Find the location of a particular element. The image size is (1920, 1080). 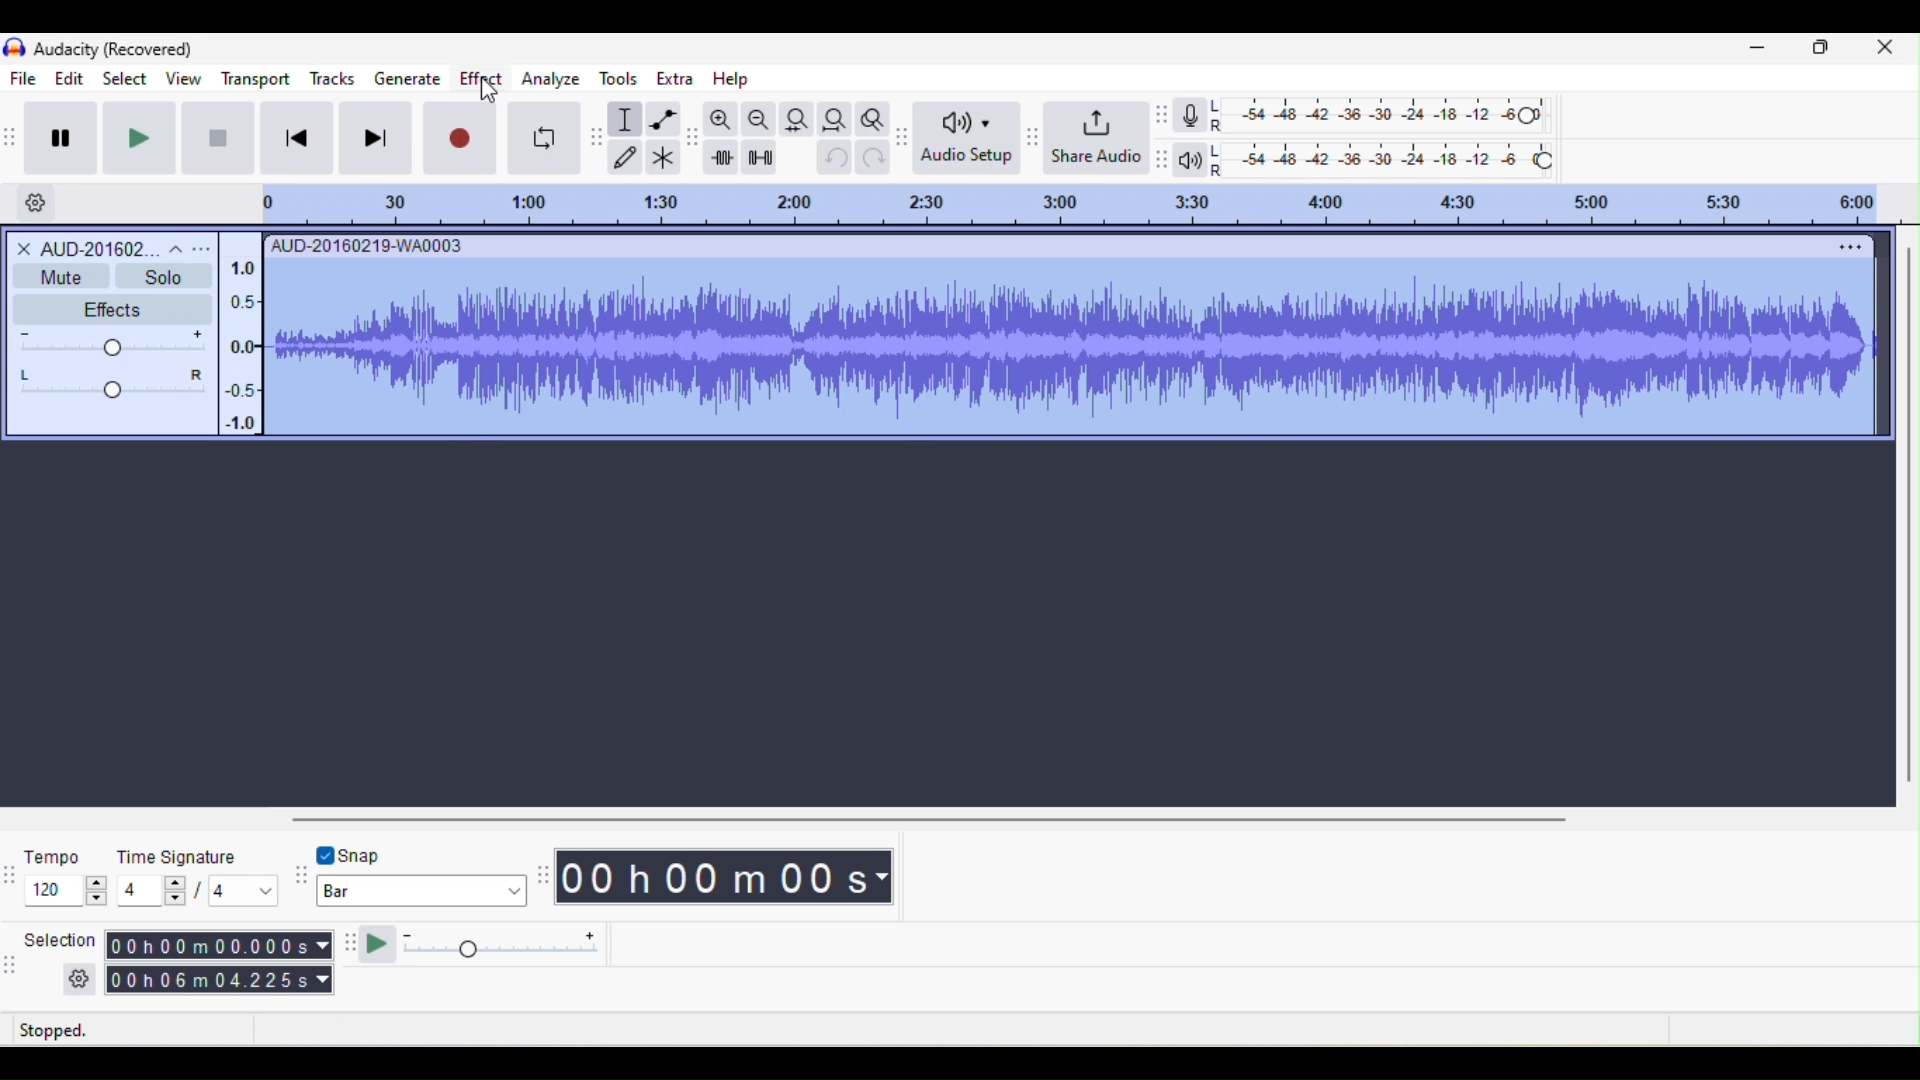

effect is located at coordinates (481, 78).